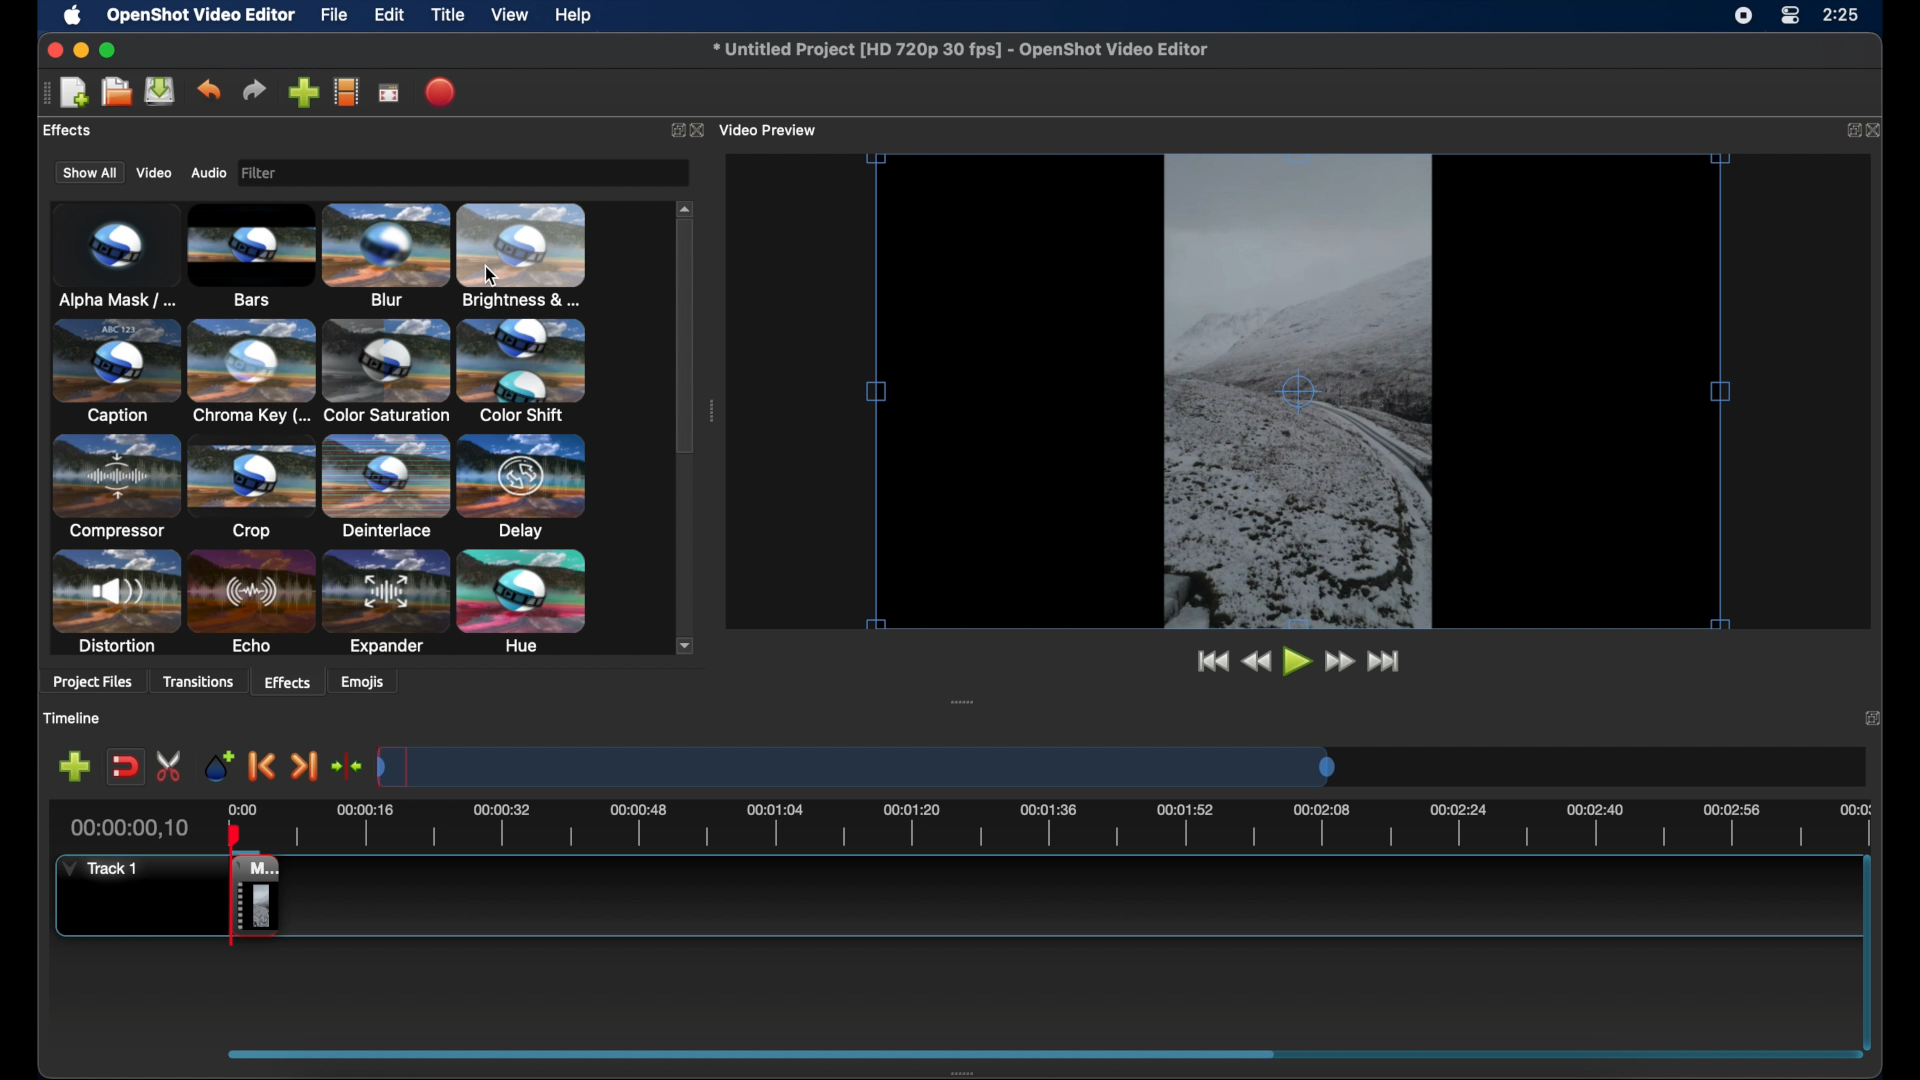 The width and height of the screenshot is (1920, 1080). I want to click on transitions, so click(202, 681).